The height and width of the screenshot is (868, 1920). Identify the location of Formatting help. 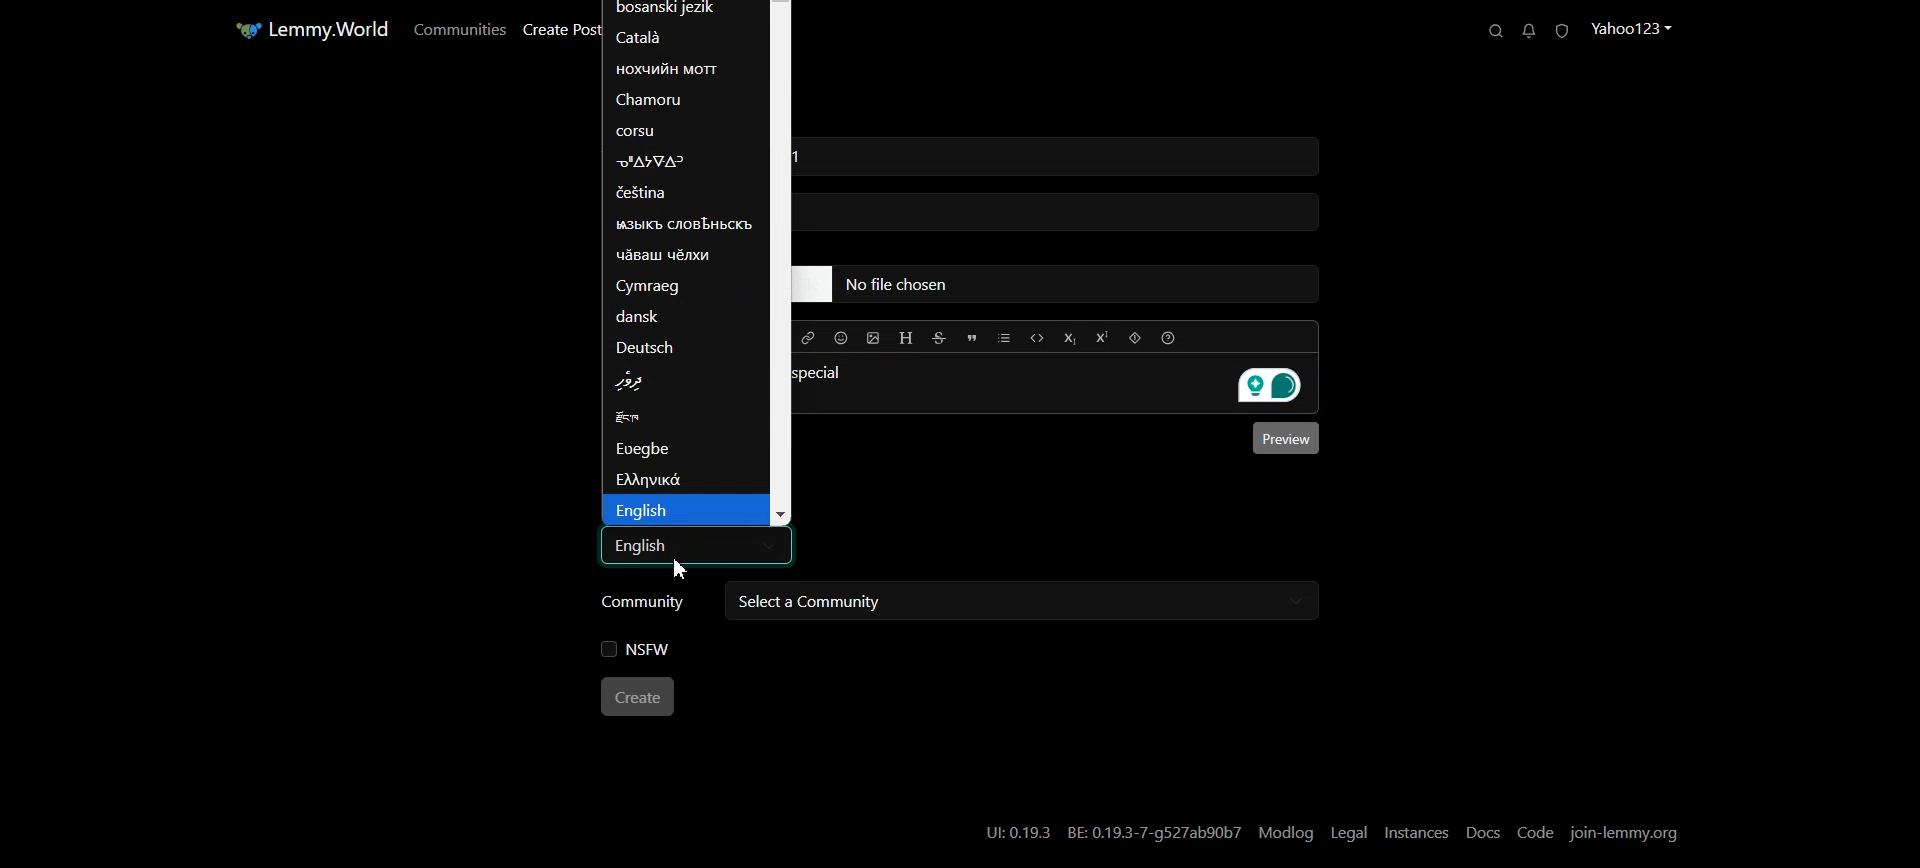
(1168, 337).